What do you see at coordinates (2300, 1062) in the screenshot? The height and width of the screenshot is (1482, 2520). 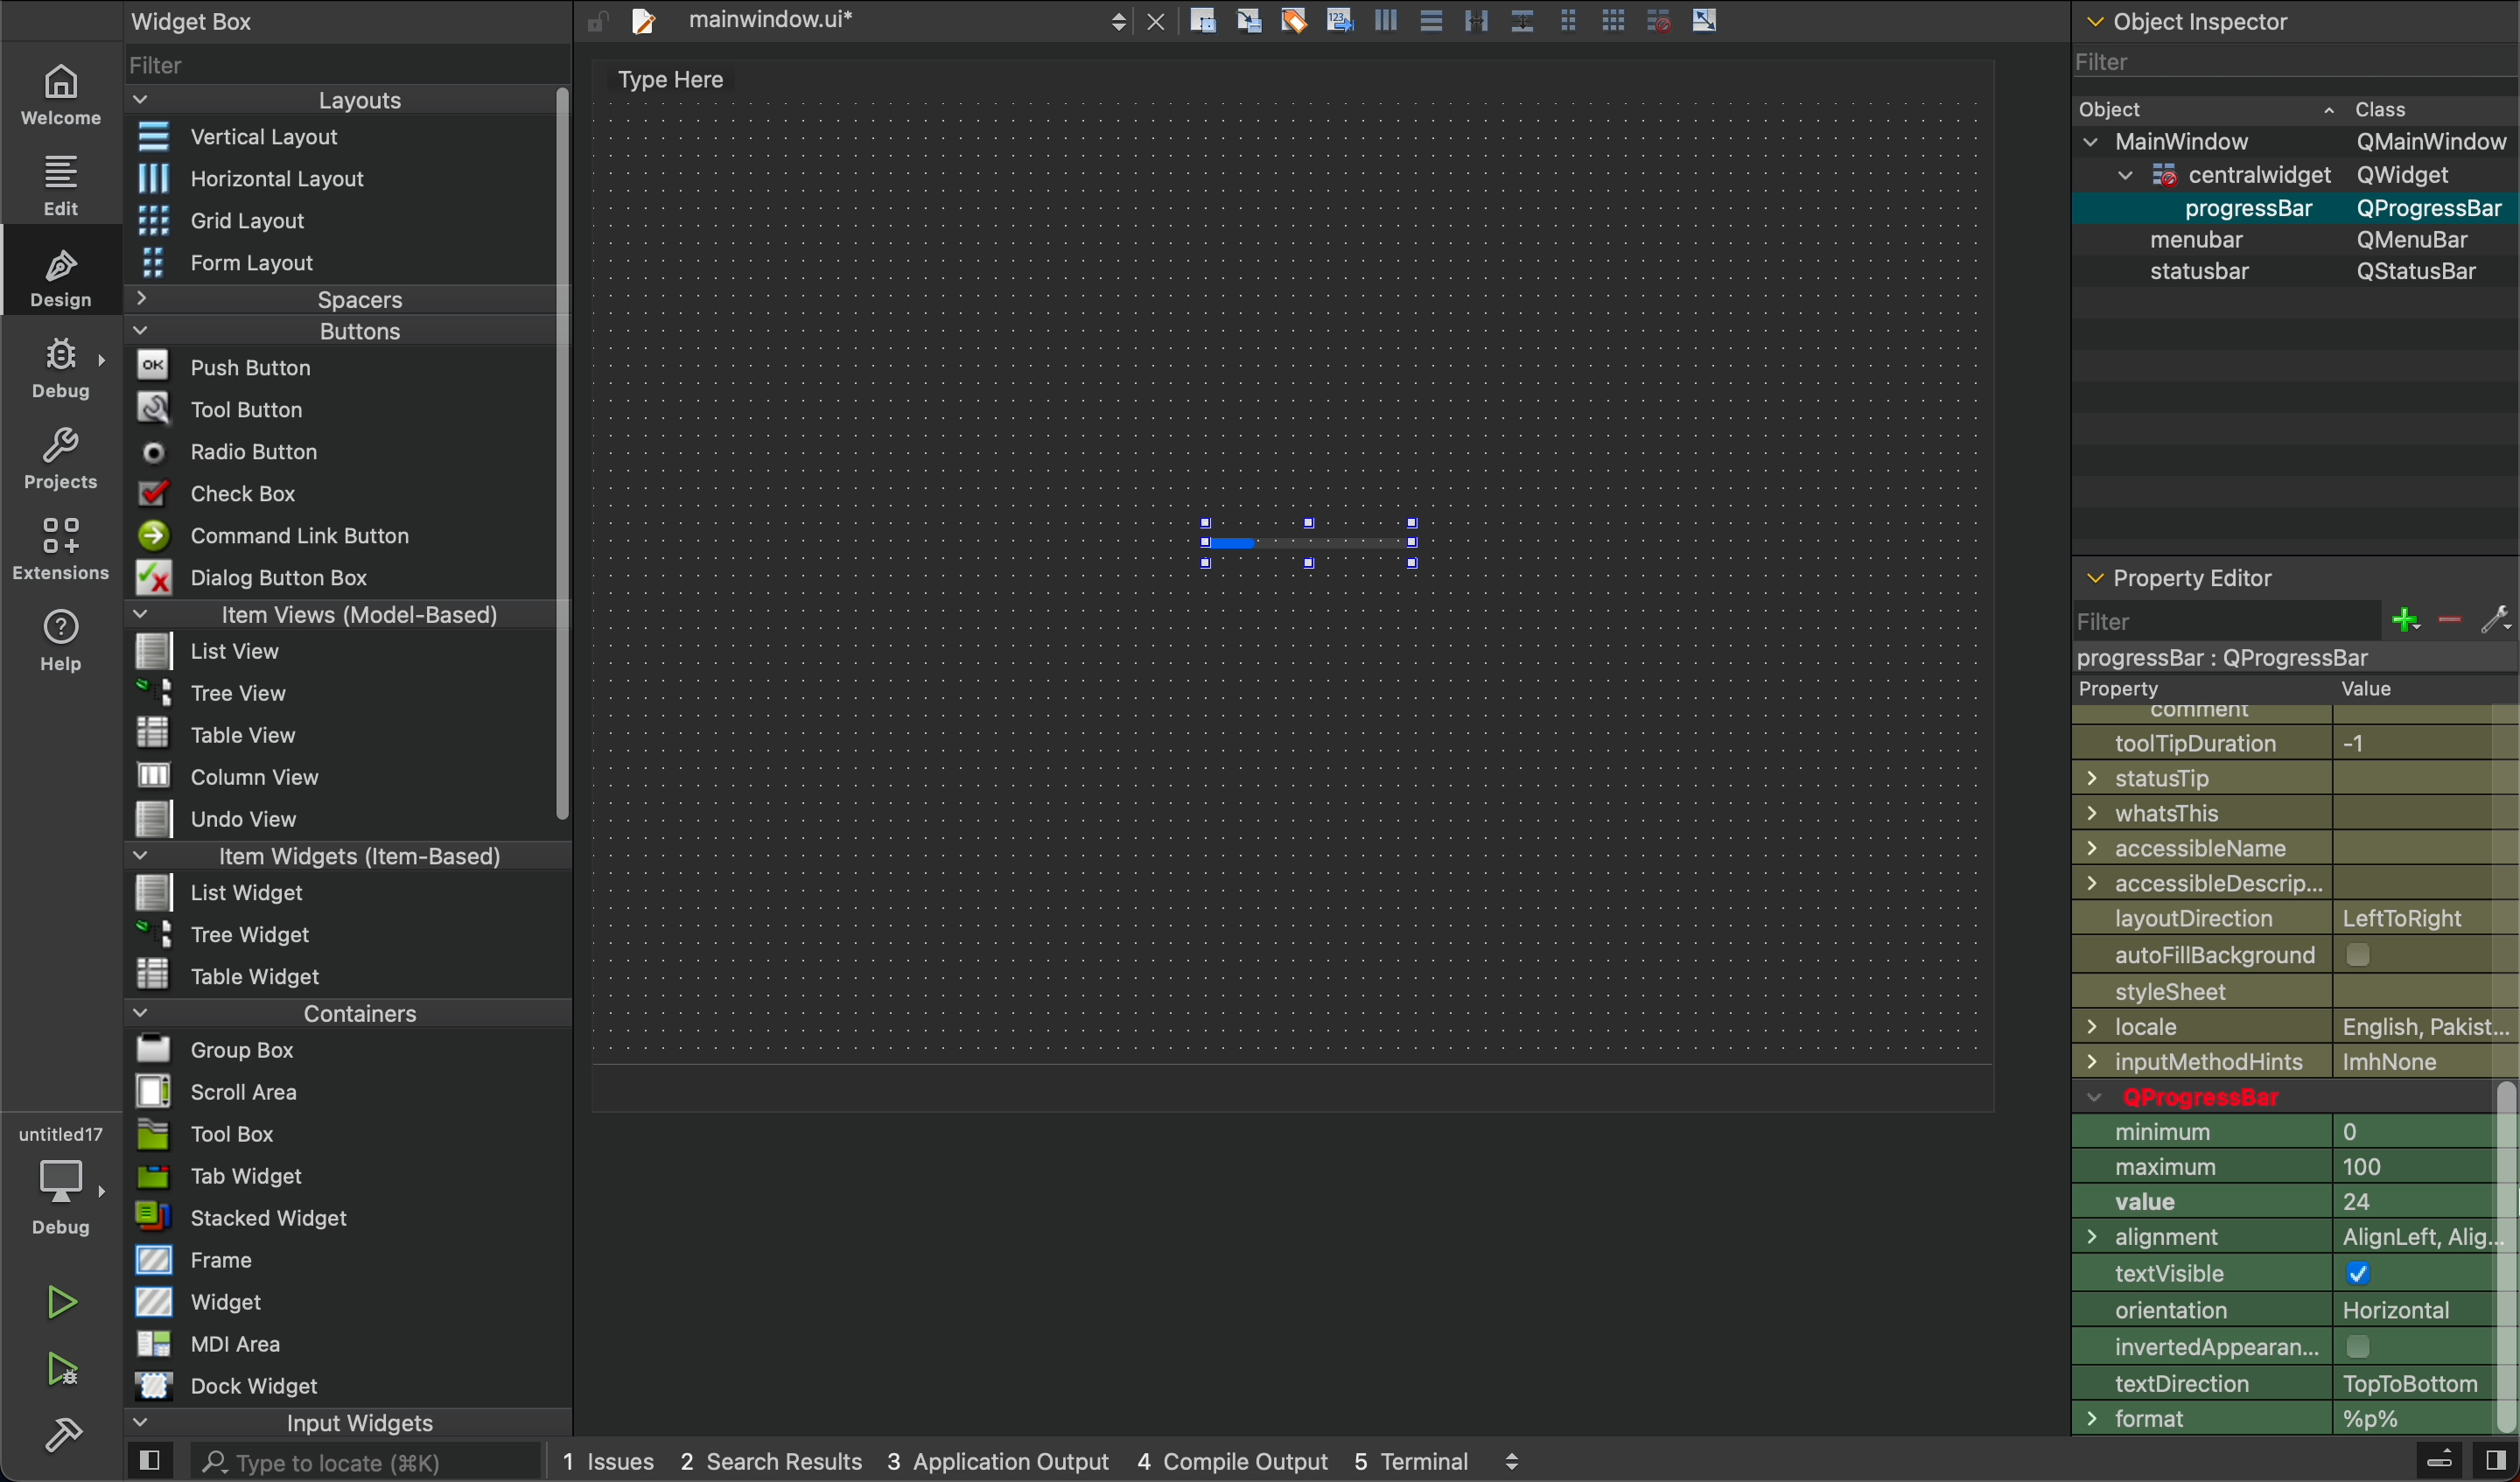 I see `local` at bounding box center [2300, 1062].